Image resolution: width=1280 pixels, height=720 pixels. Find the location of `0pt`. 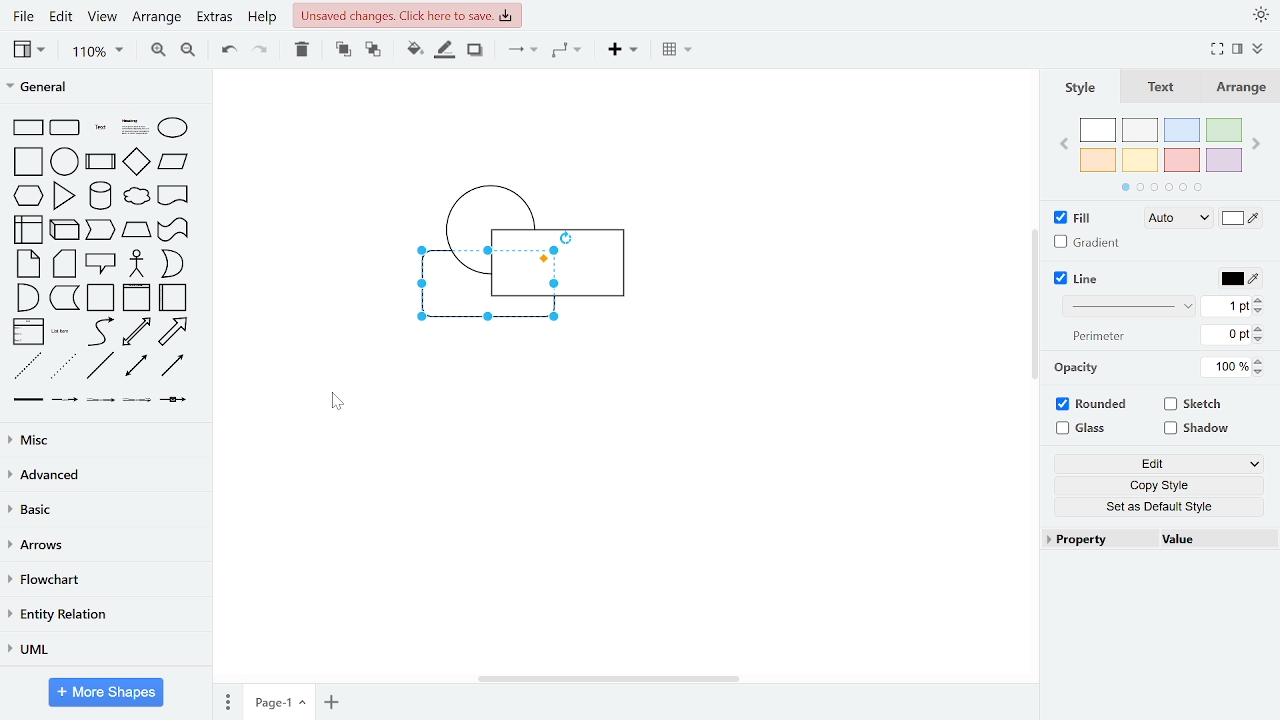

0pt is located at coordinates (1226, 335).